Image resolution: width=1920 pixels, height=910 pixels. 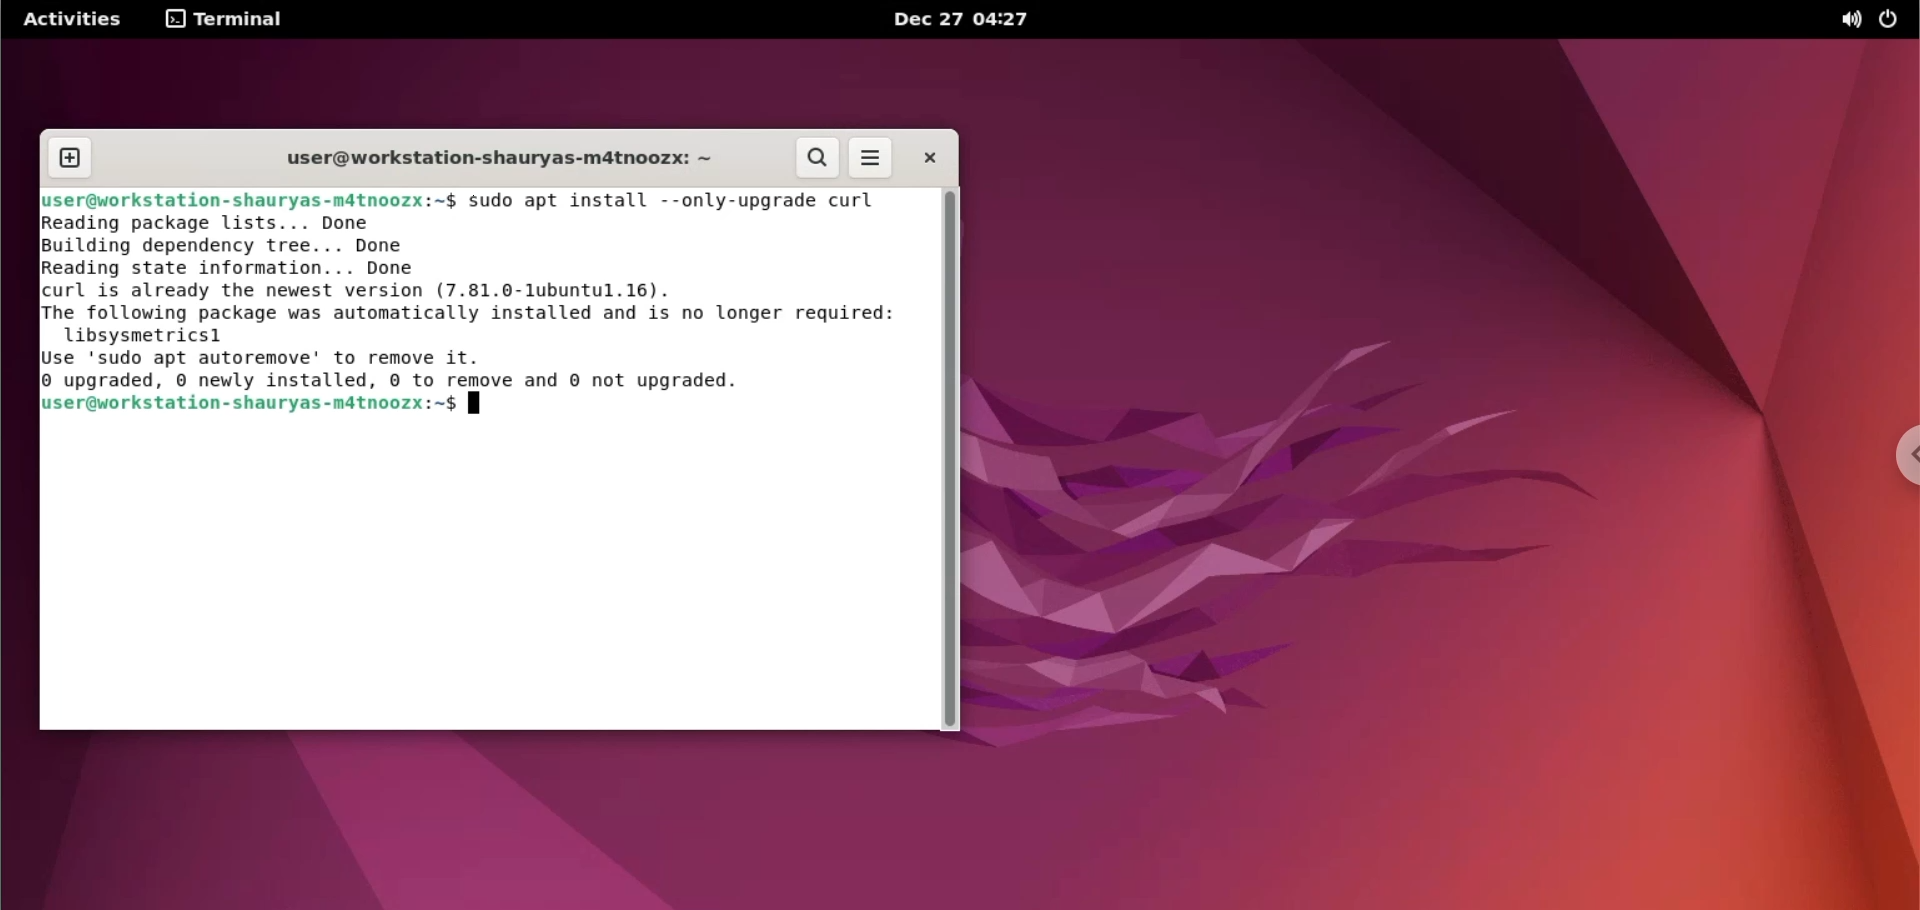 What do you see at coordinates (71, 159) in the screenshot?
I see `new tab` at bounding box center [71, 159].